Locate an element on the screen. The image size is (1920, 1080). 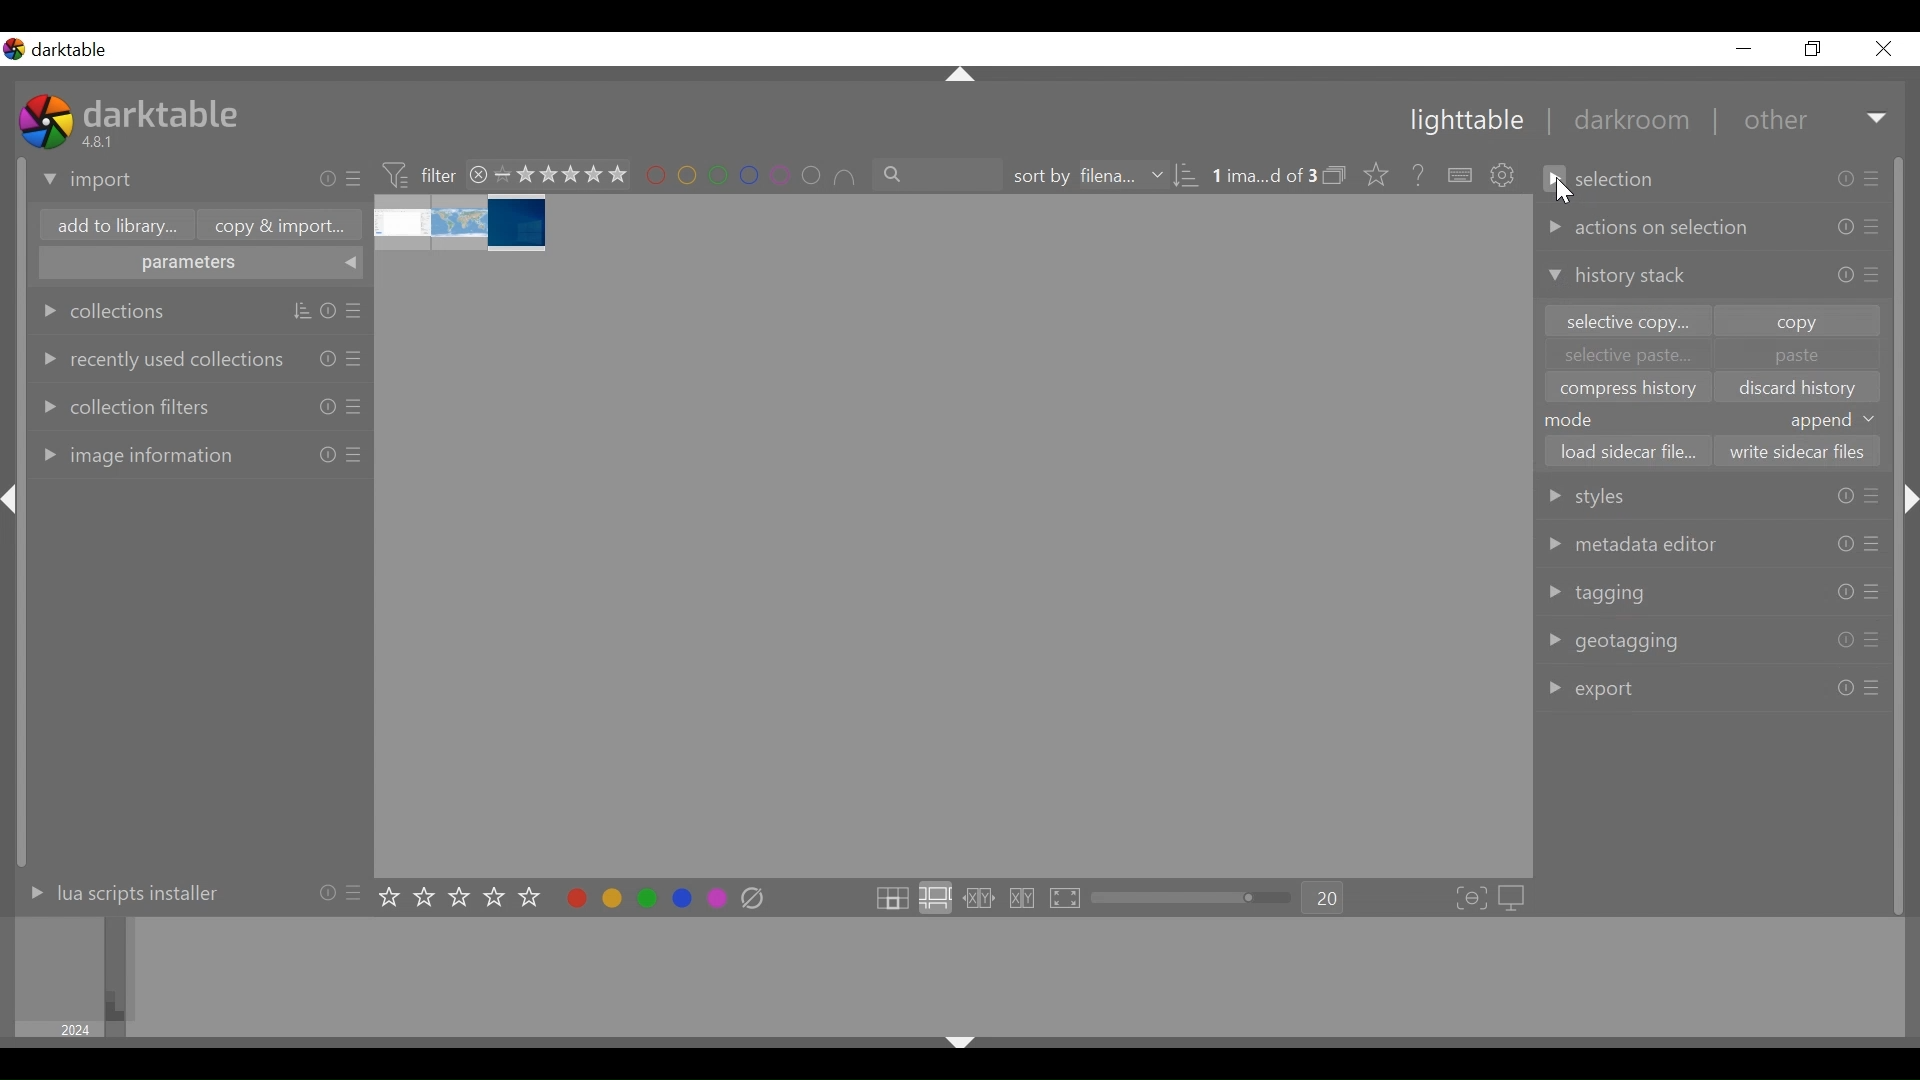
lua scripts installer is located at coordinates (119, 892).